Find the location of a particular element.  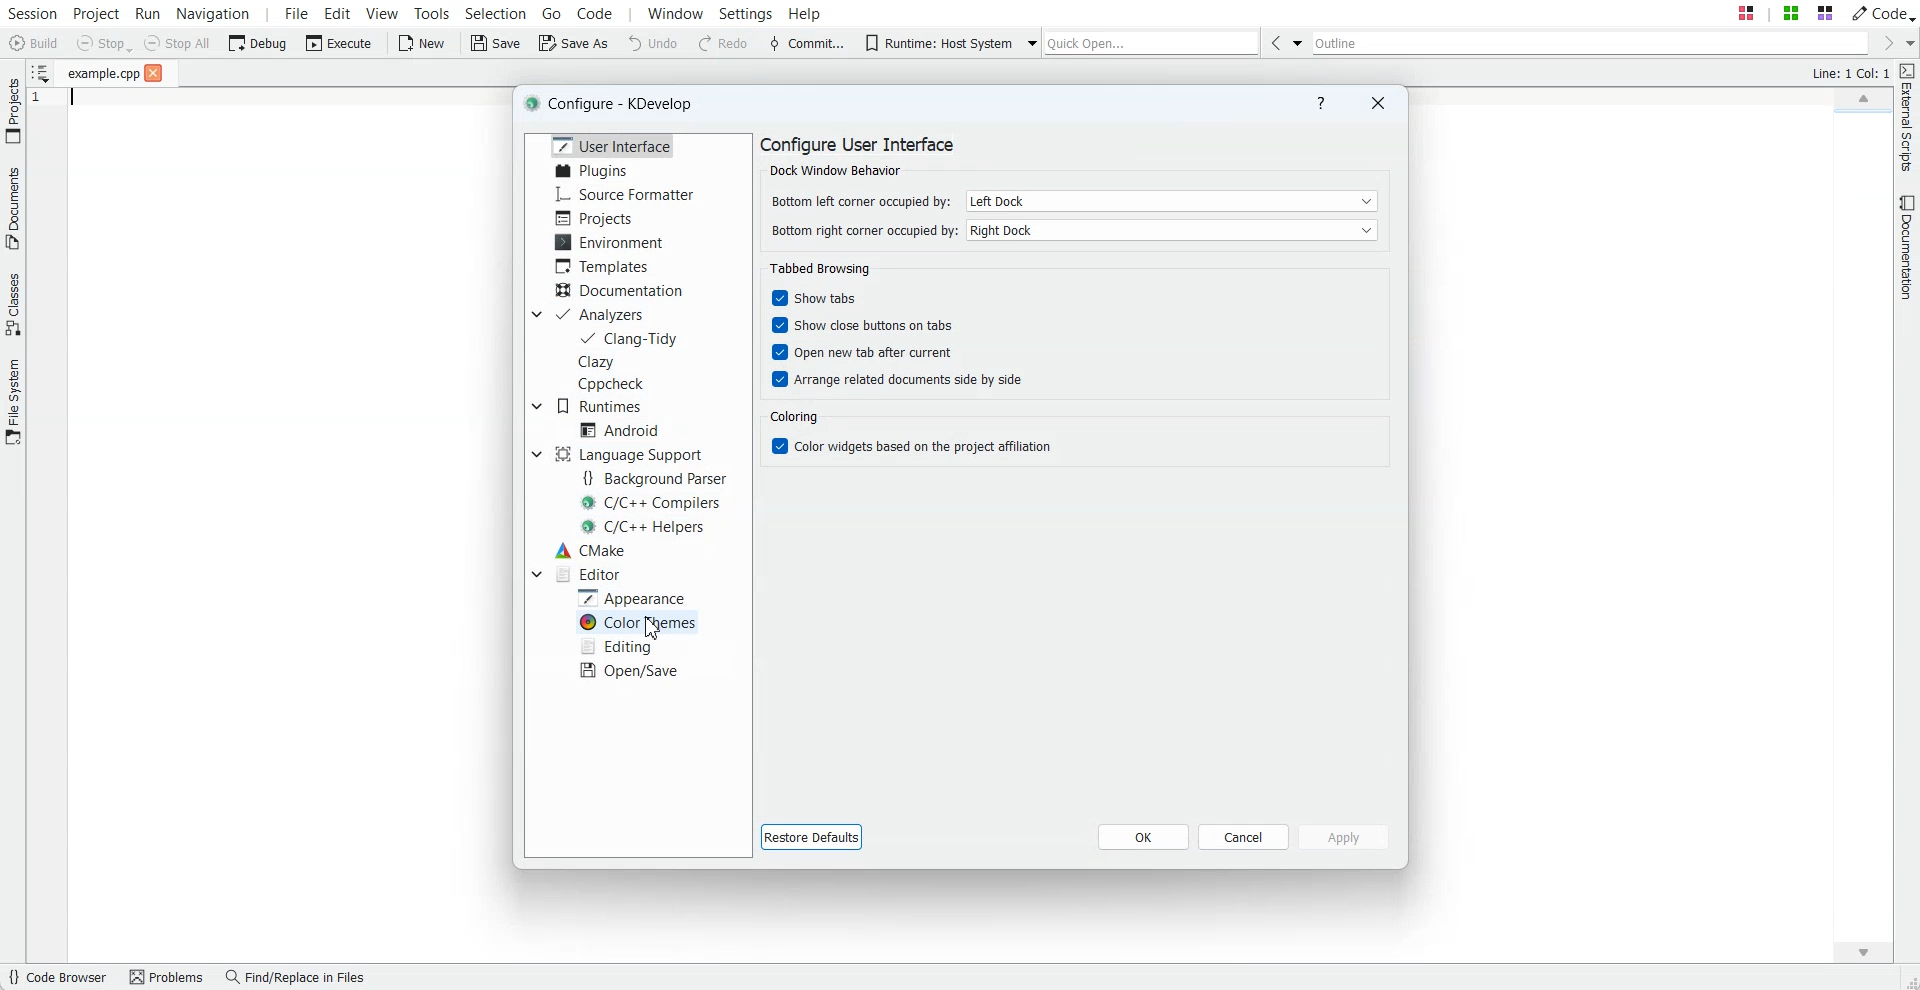

Documentation is located at coordinates (1908, 248).